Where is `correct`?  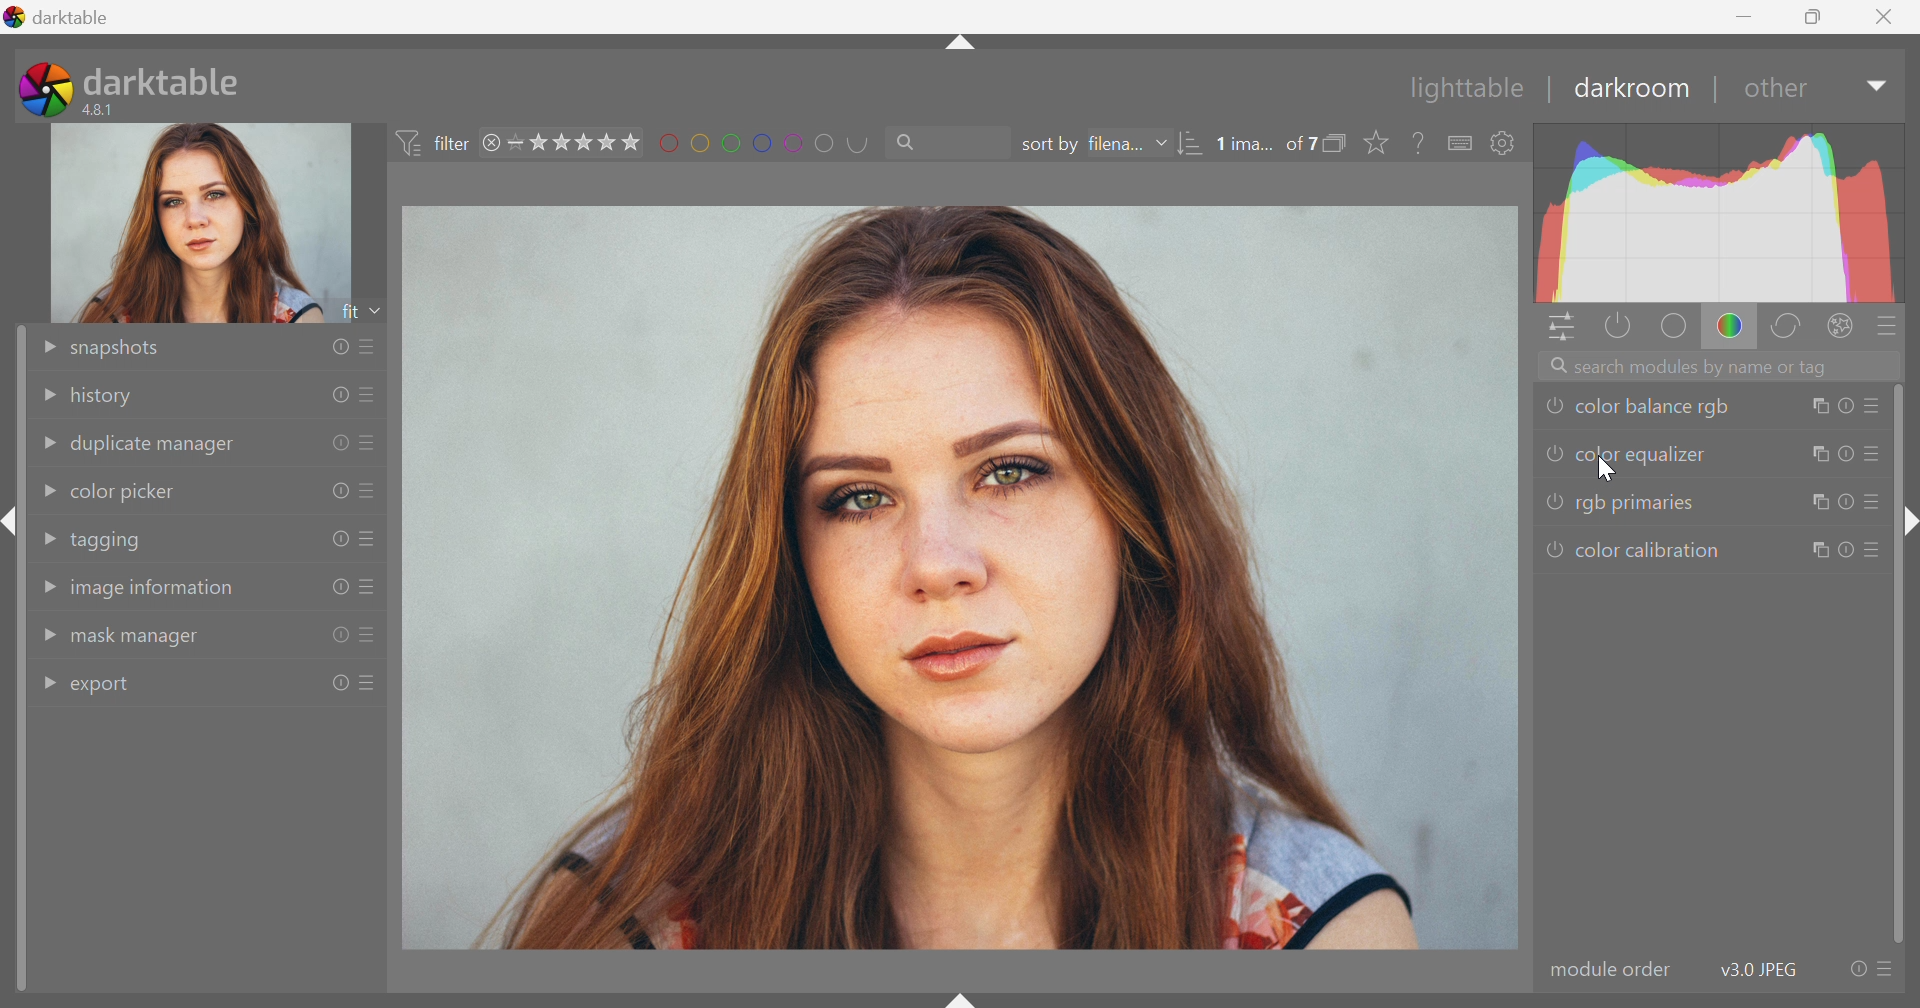
correct is located at coordinates (1793, 328).